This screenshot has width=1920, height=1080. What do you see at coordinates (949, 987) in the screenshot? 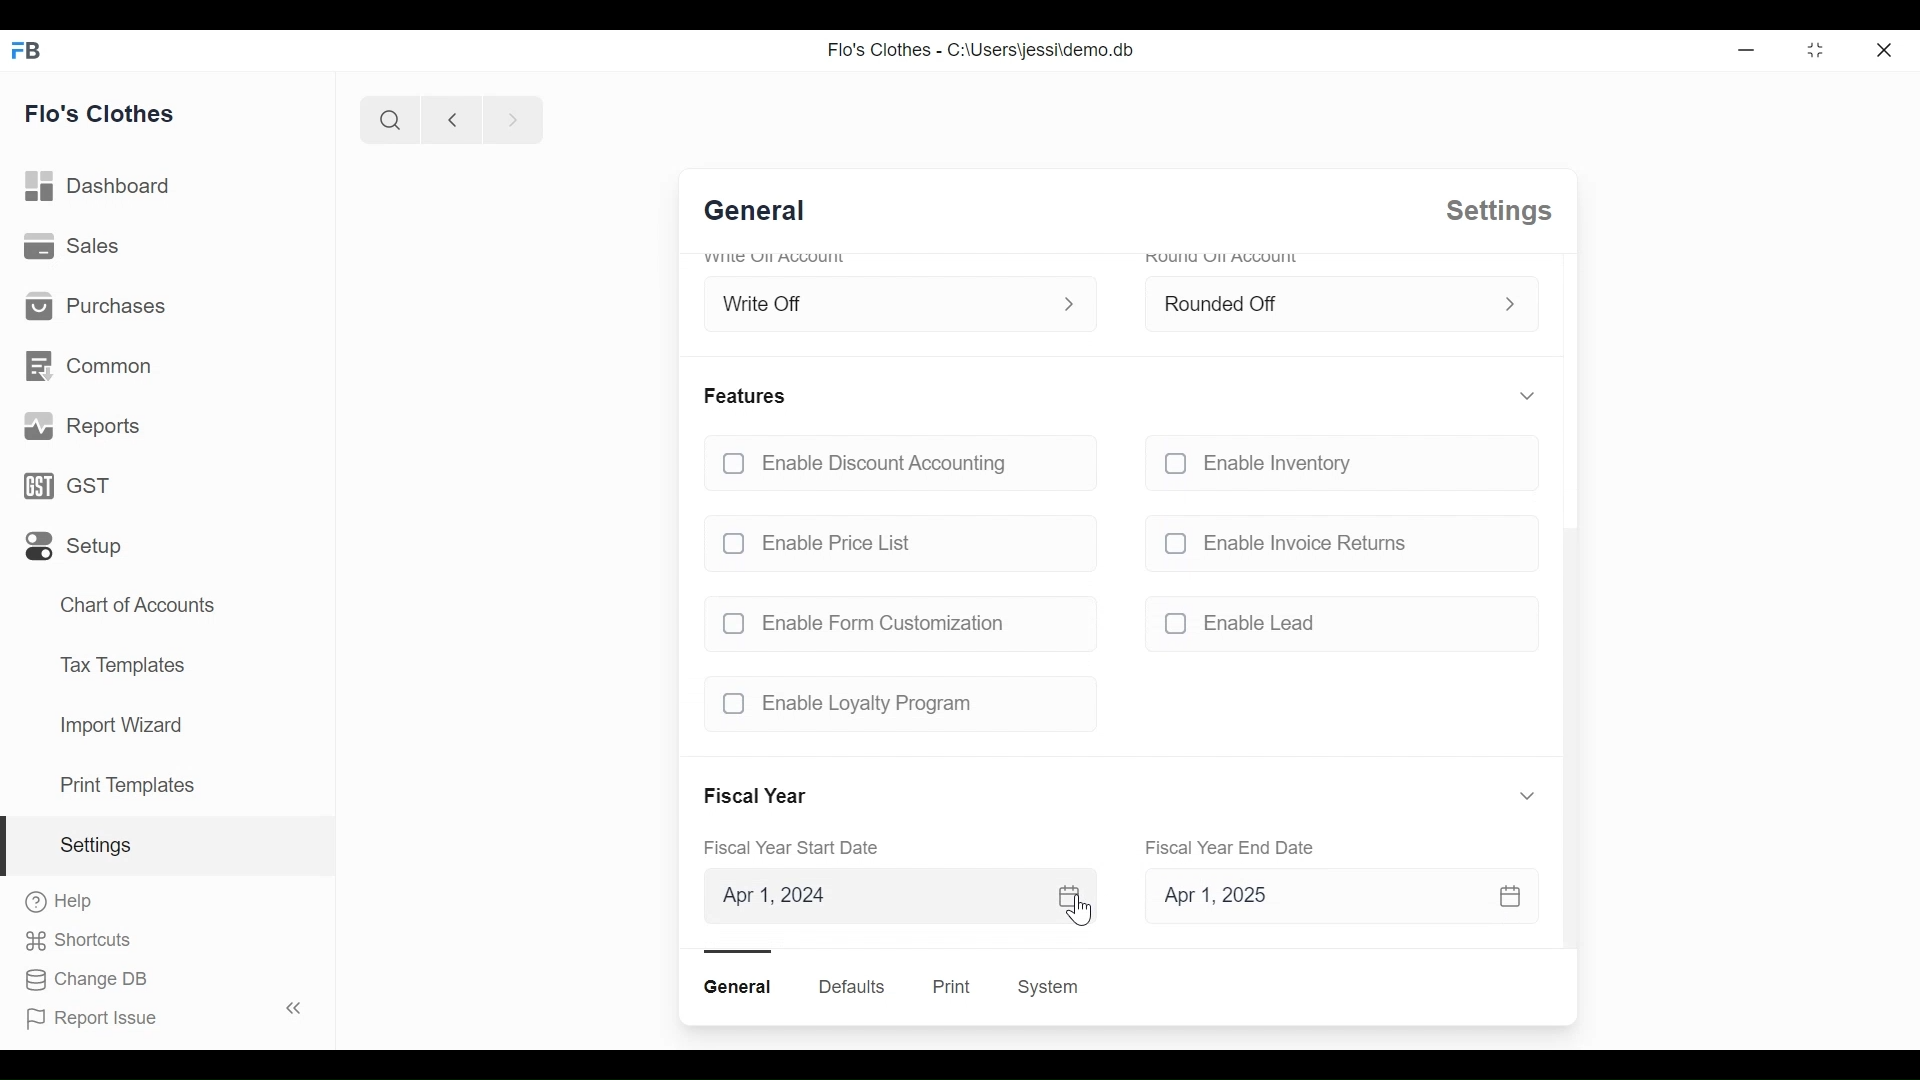
I see `Print` at bounding box center [949, 987].